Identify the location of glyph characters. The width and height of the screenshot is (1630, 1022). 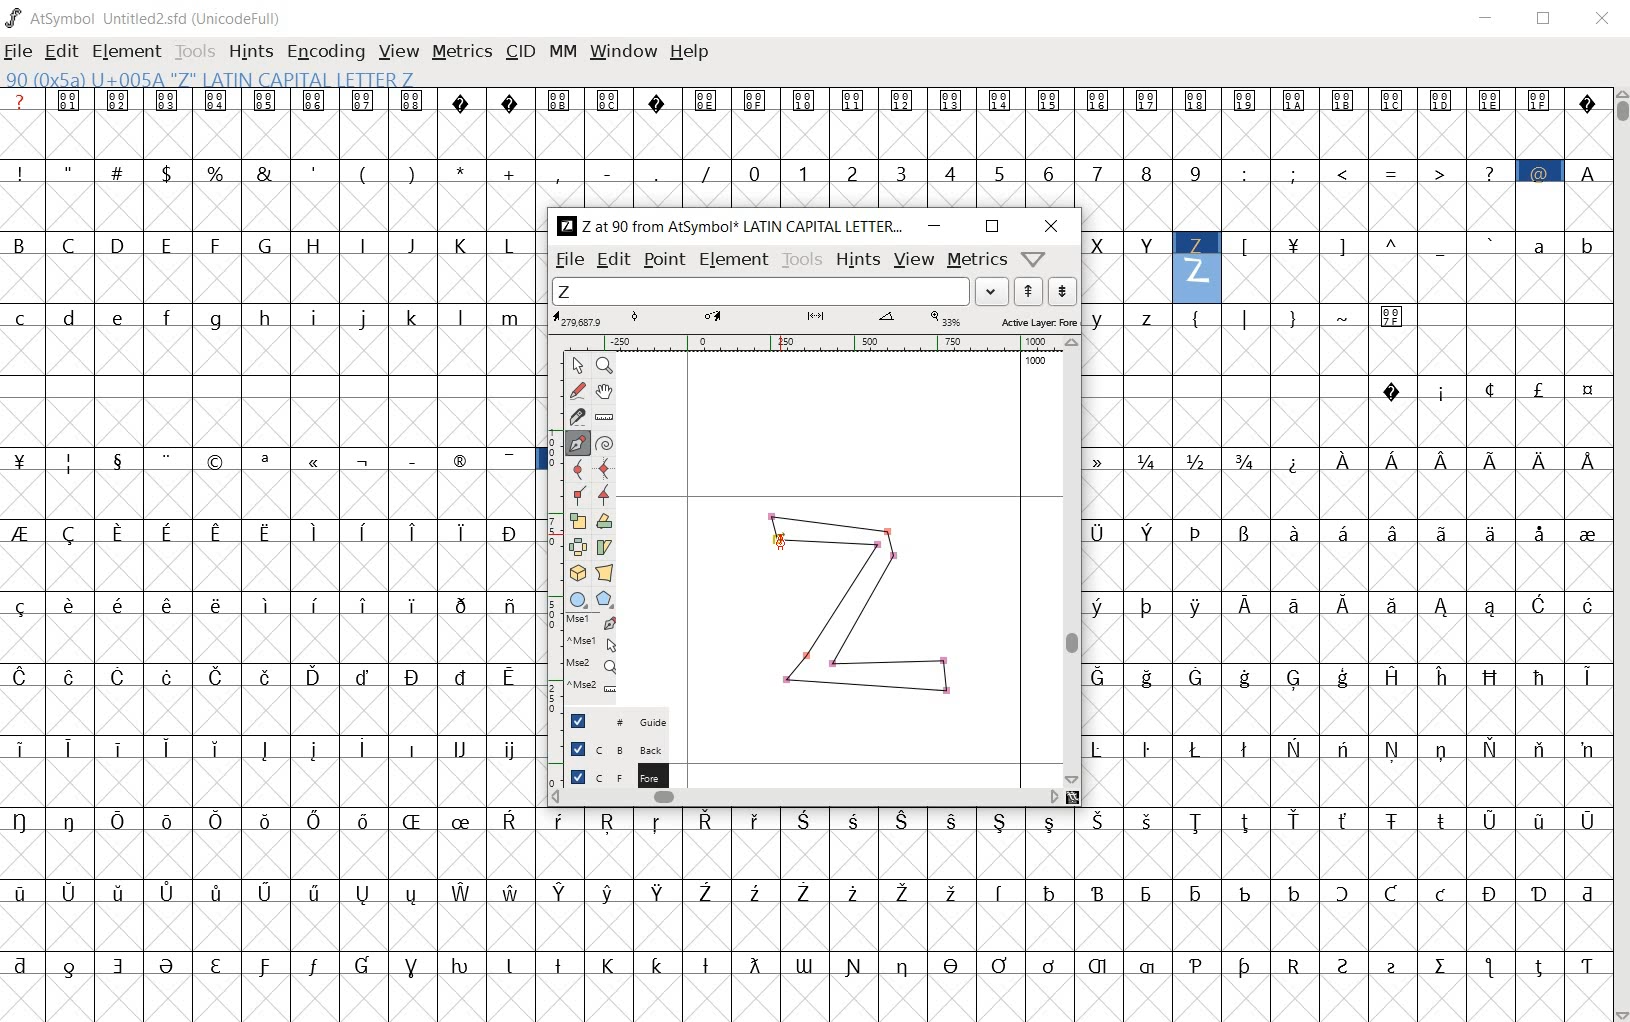
(1346, 554).